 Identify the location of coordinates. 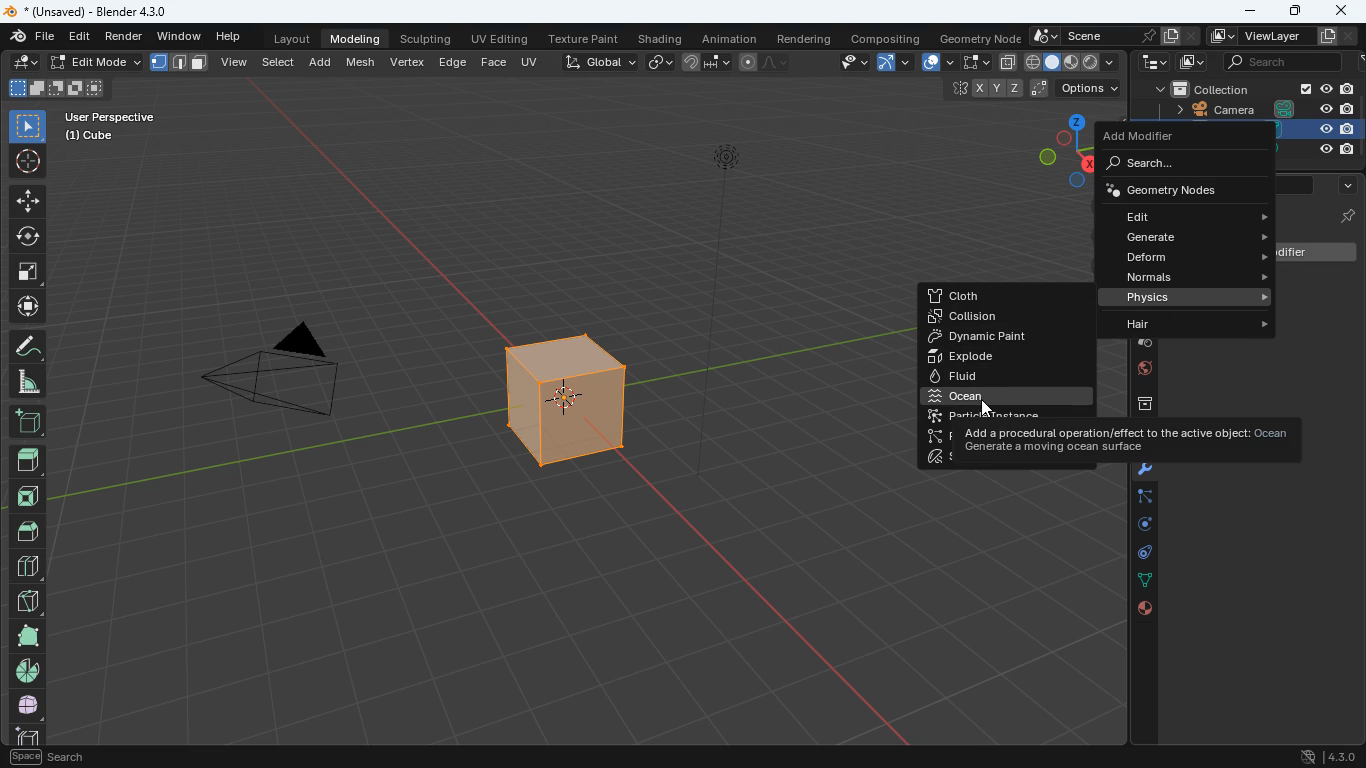
(1030, 90).